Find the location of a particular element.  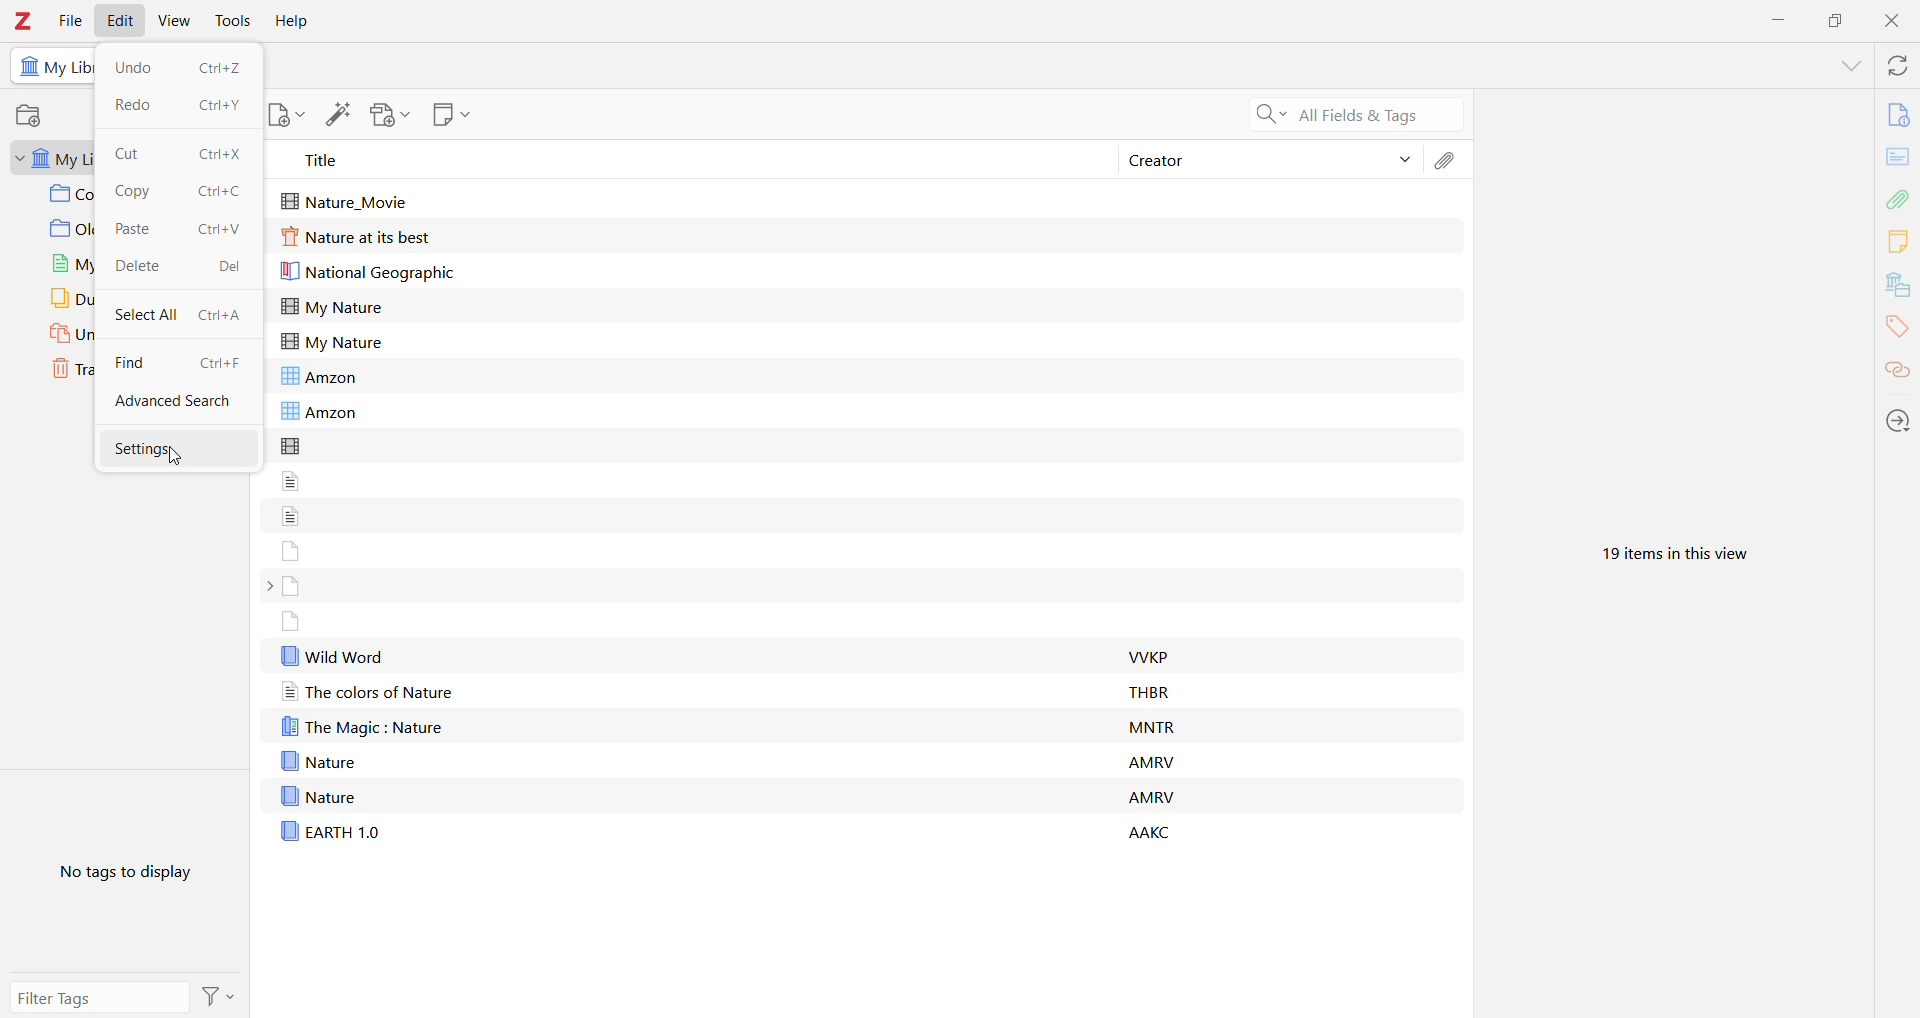

Copy is located at coordinates (144, 193).